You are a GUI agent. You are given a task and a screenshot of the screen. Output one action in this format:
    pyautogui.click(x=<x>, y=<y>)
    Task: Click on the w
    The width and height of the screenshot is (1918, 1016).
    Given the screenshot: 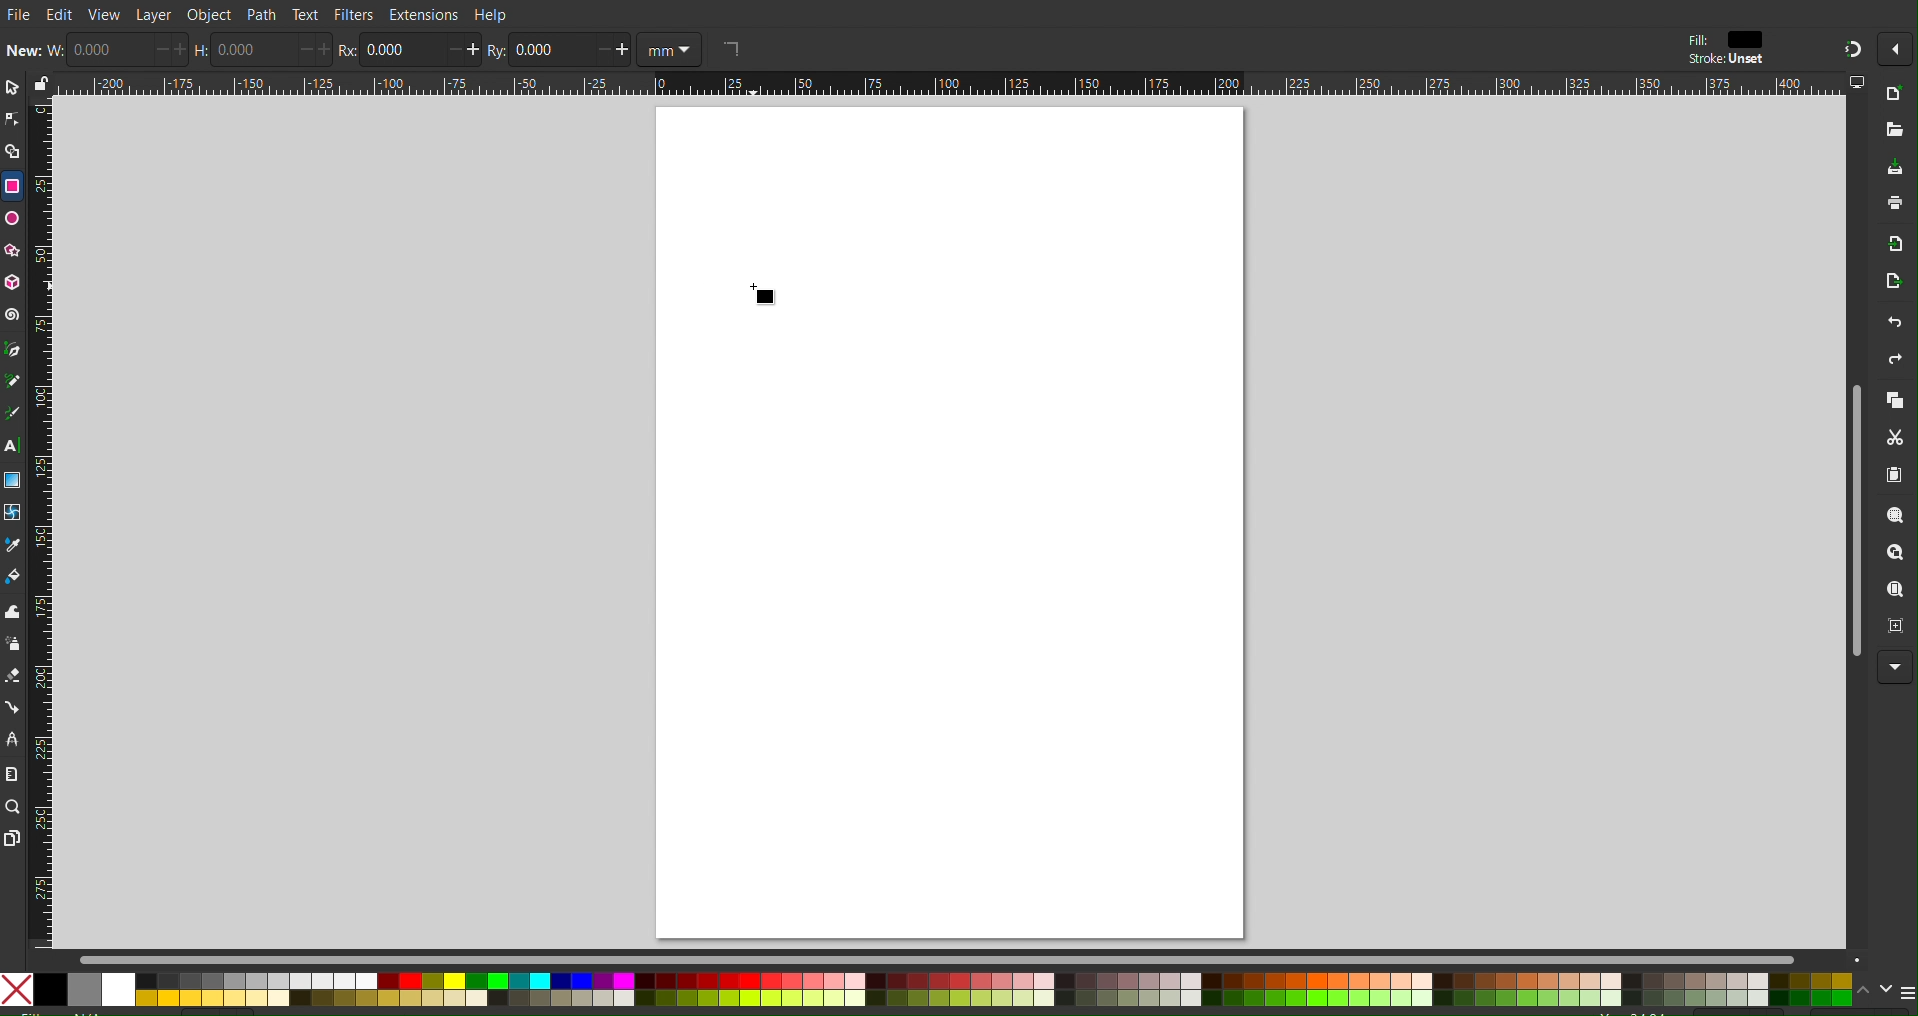 What is the action you would take?
    pyautogui.click(x=56, y=50)
    